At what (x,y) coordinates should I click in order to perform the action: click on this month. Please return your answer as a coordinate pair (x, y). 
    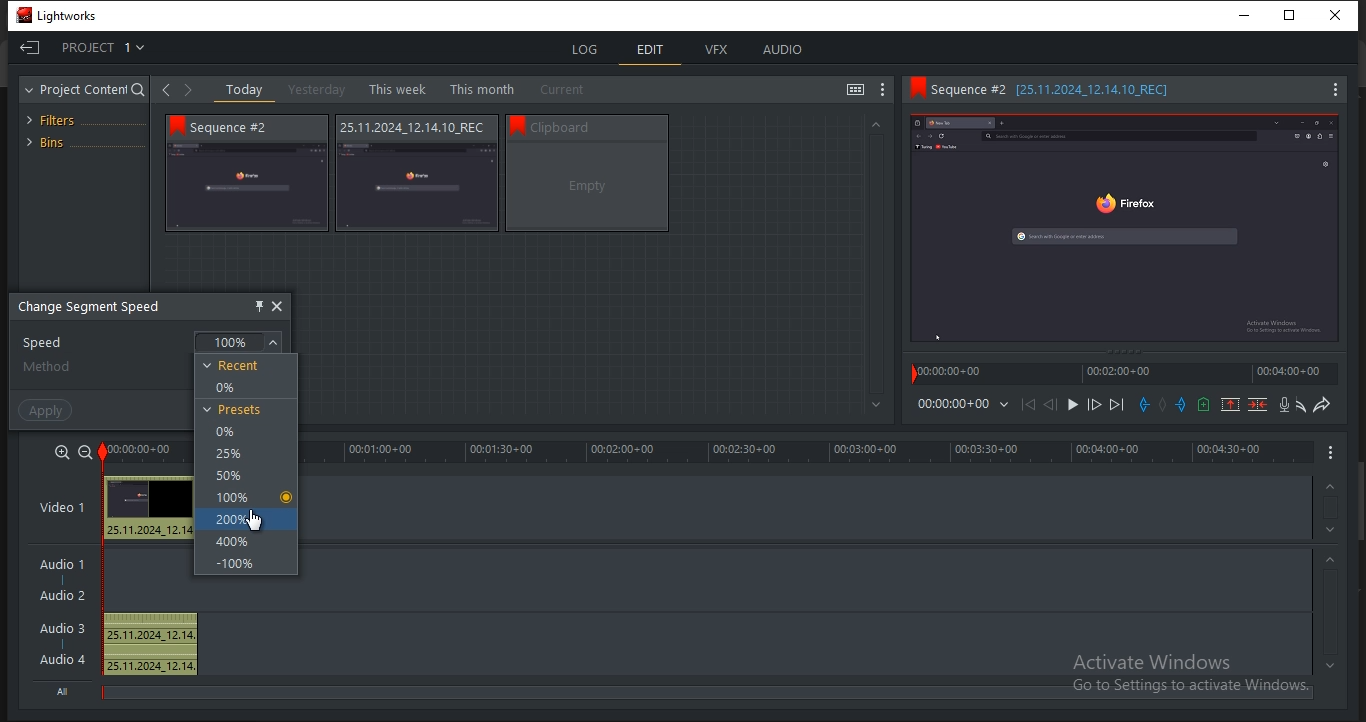
    Looking at the image, I should click on (482, 88).